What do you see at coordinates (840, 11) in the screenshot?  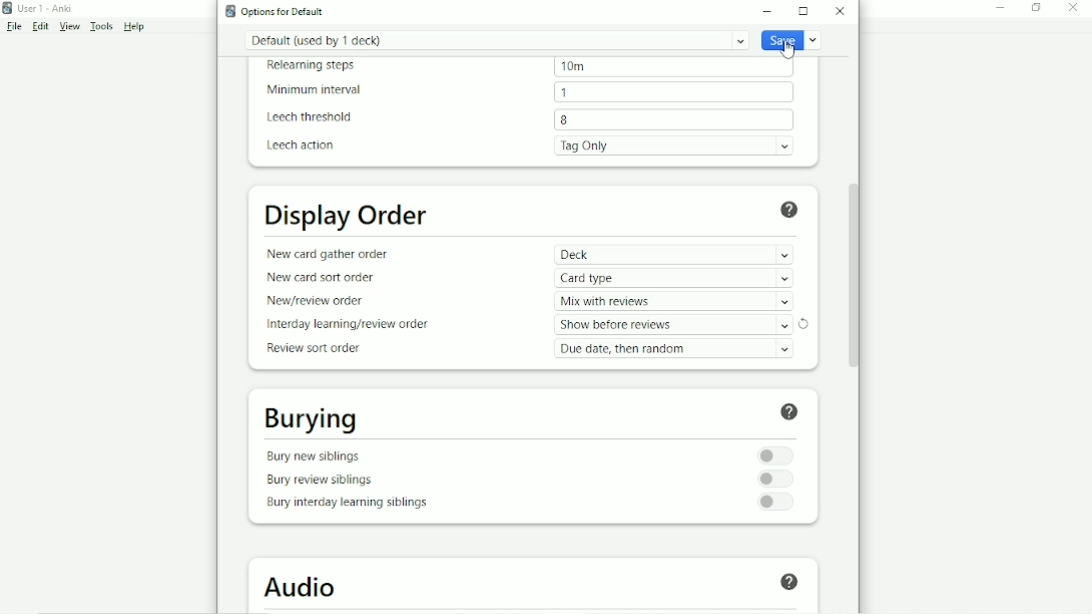 I see `Close` at bounding box center [840, 11].